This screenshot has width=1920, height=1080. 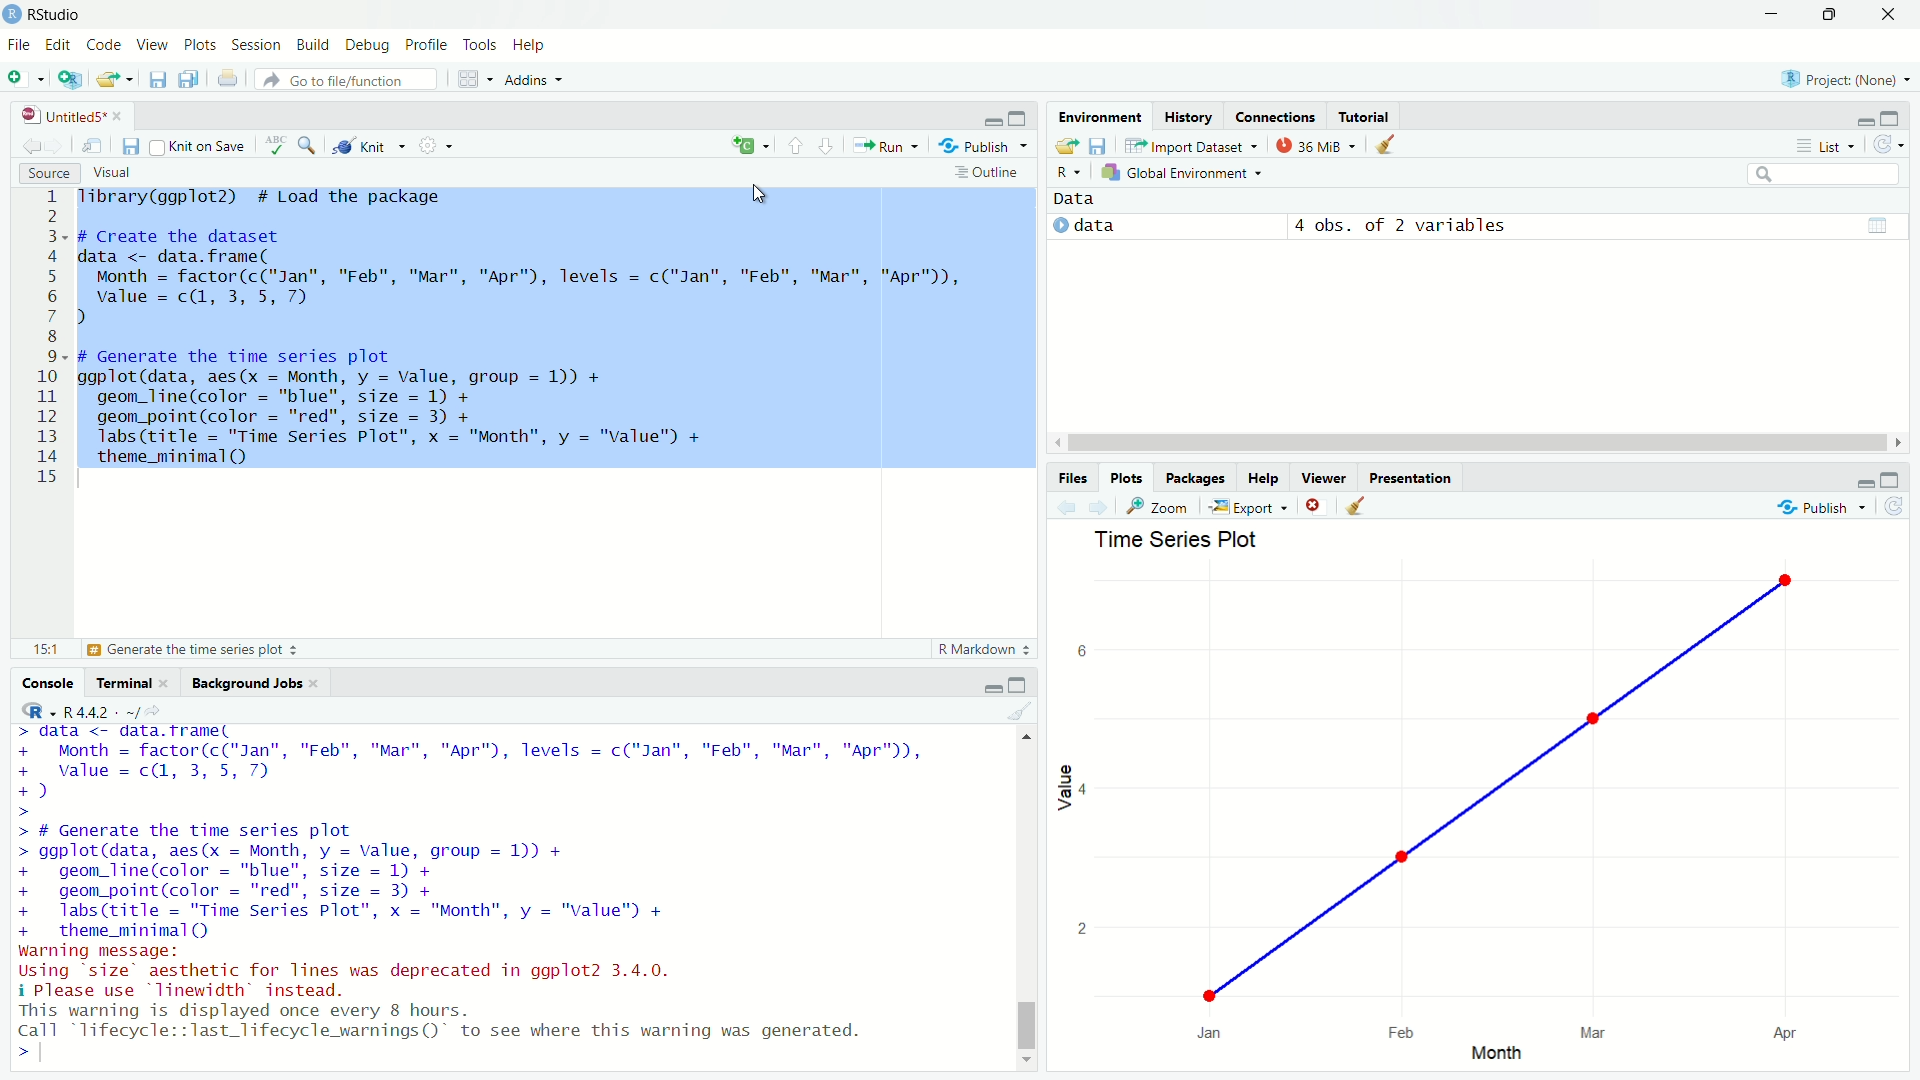 What do you see at coordinates (23, 146) in the screenshot?
I see `go back to previous source location` at bounding box center [23, 146].